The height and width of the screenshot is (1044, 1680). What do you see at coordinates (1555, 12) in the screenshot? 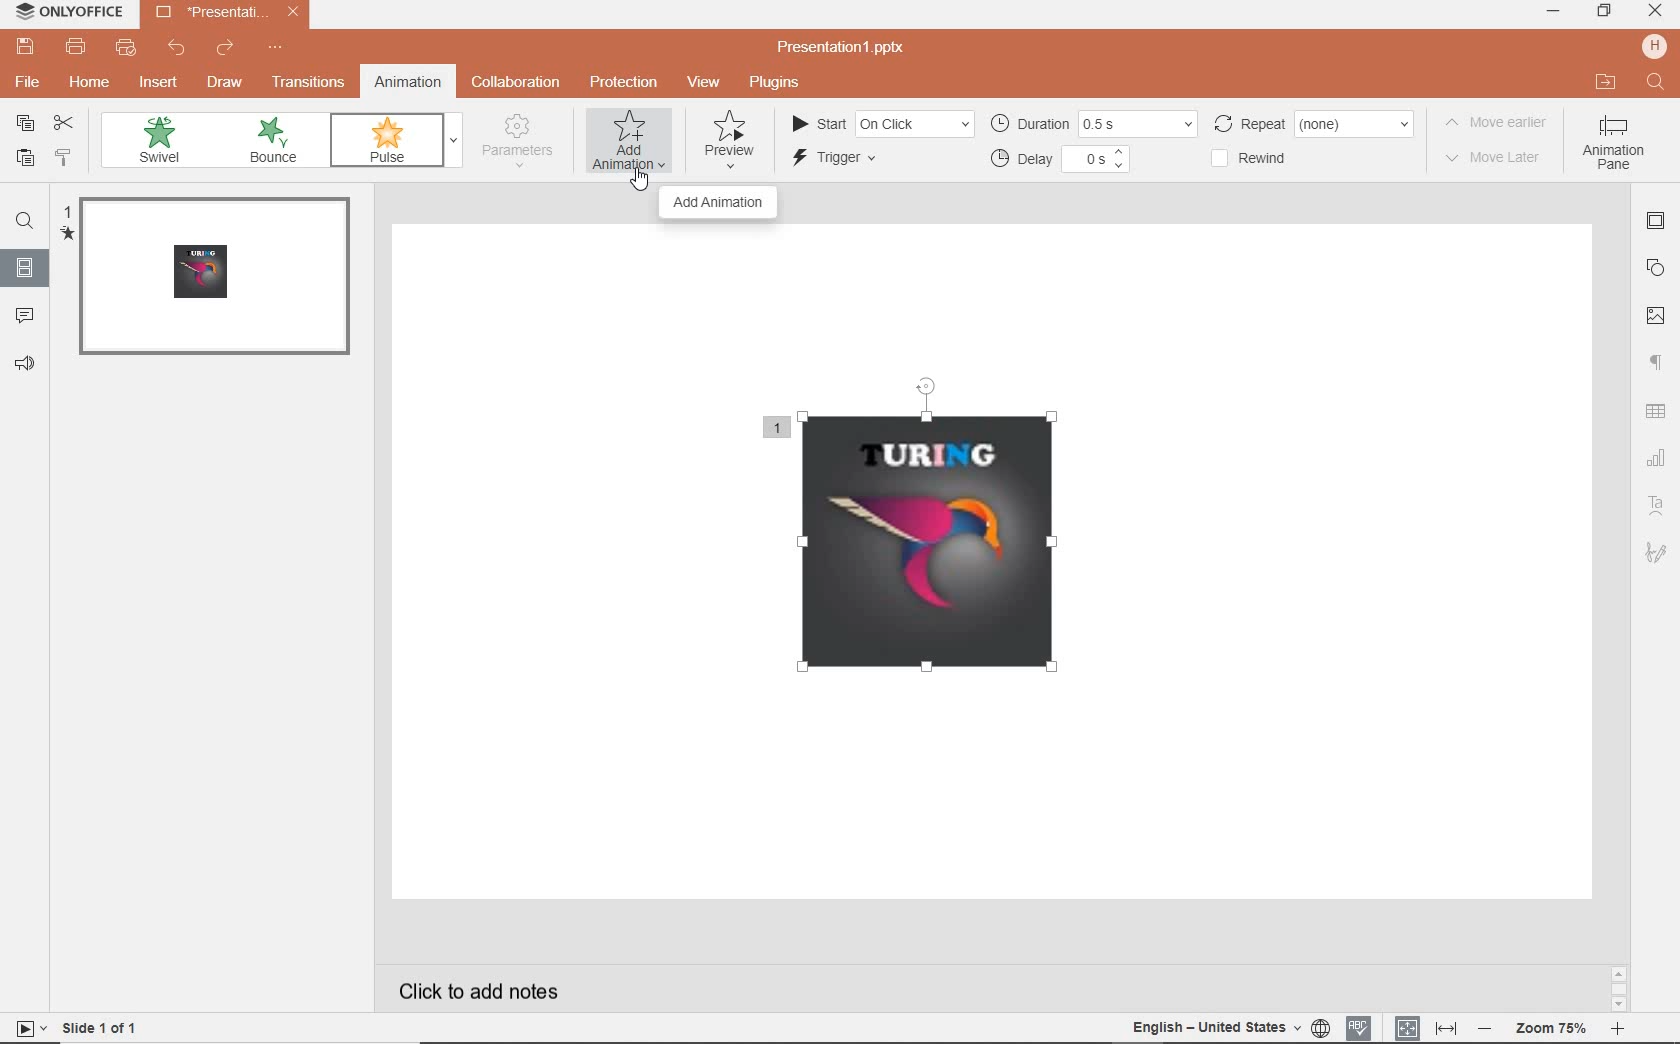
I see `minimize` at bounding box center [1555, 12].